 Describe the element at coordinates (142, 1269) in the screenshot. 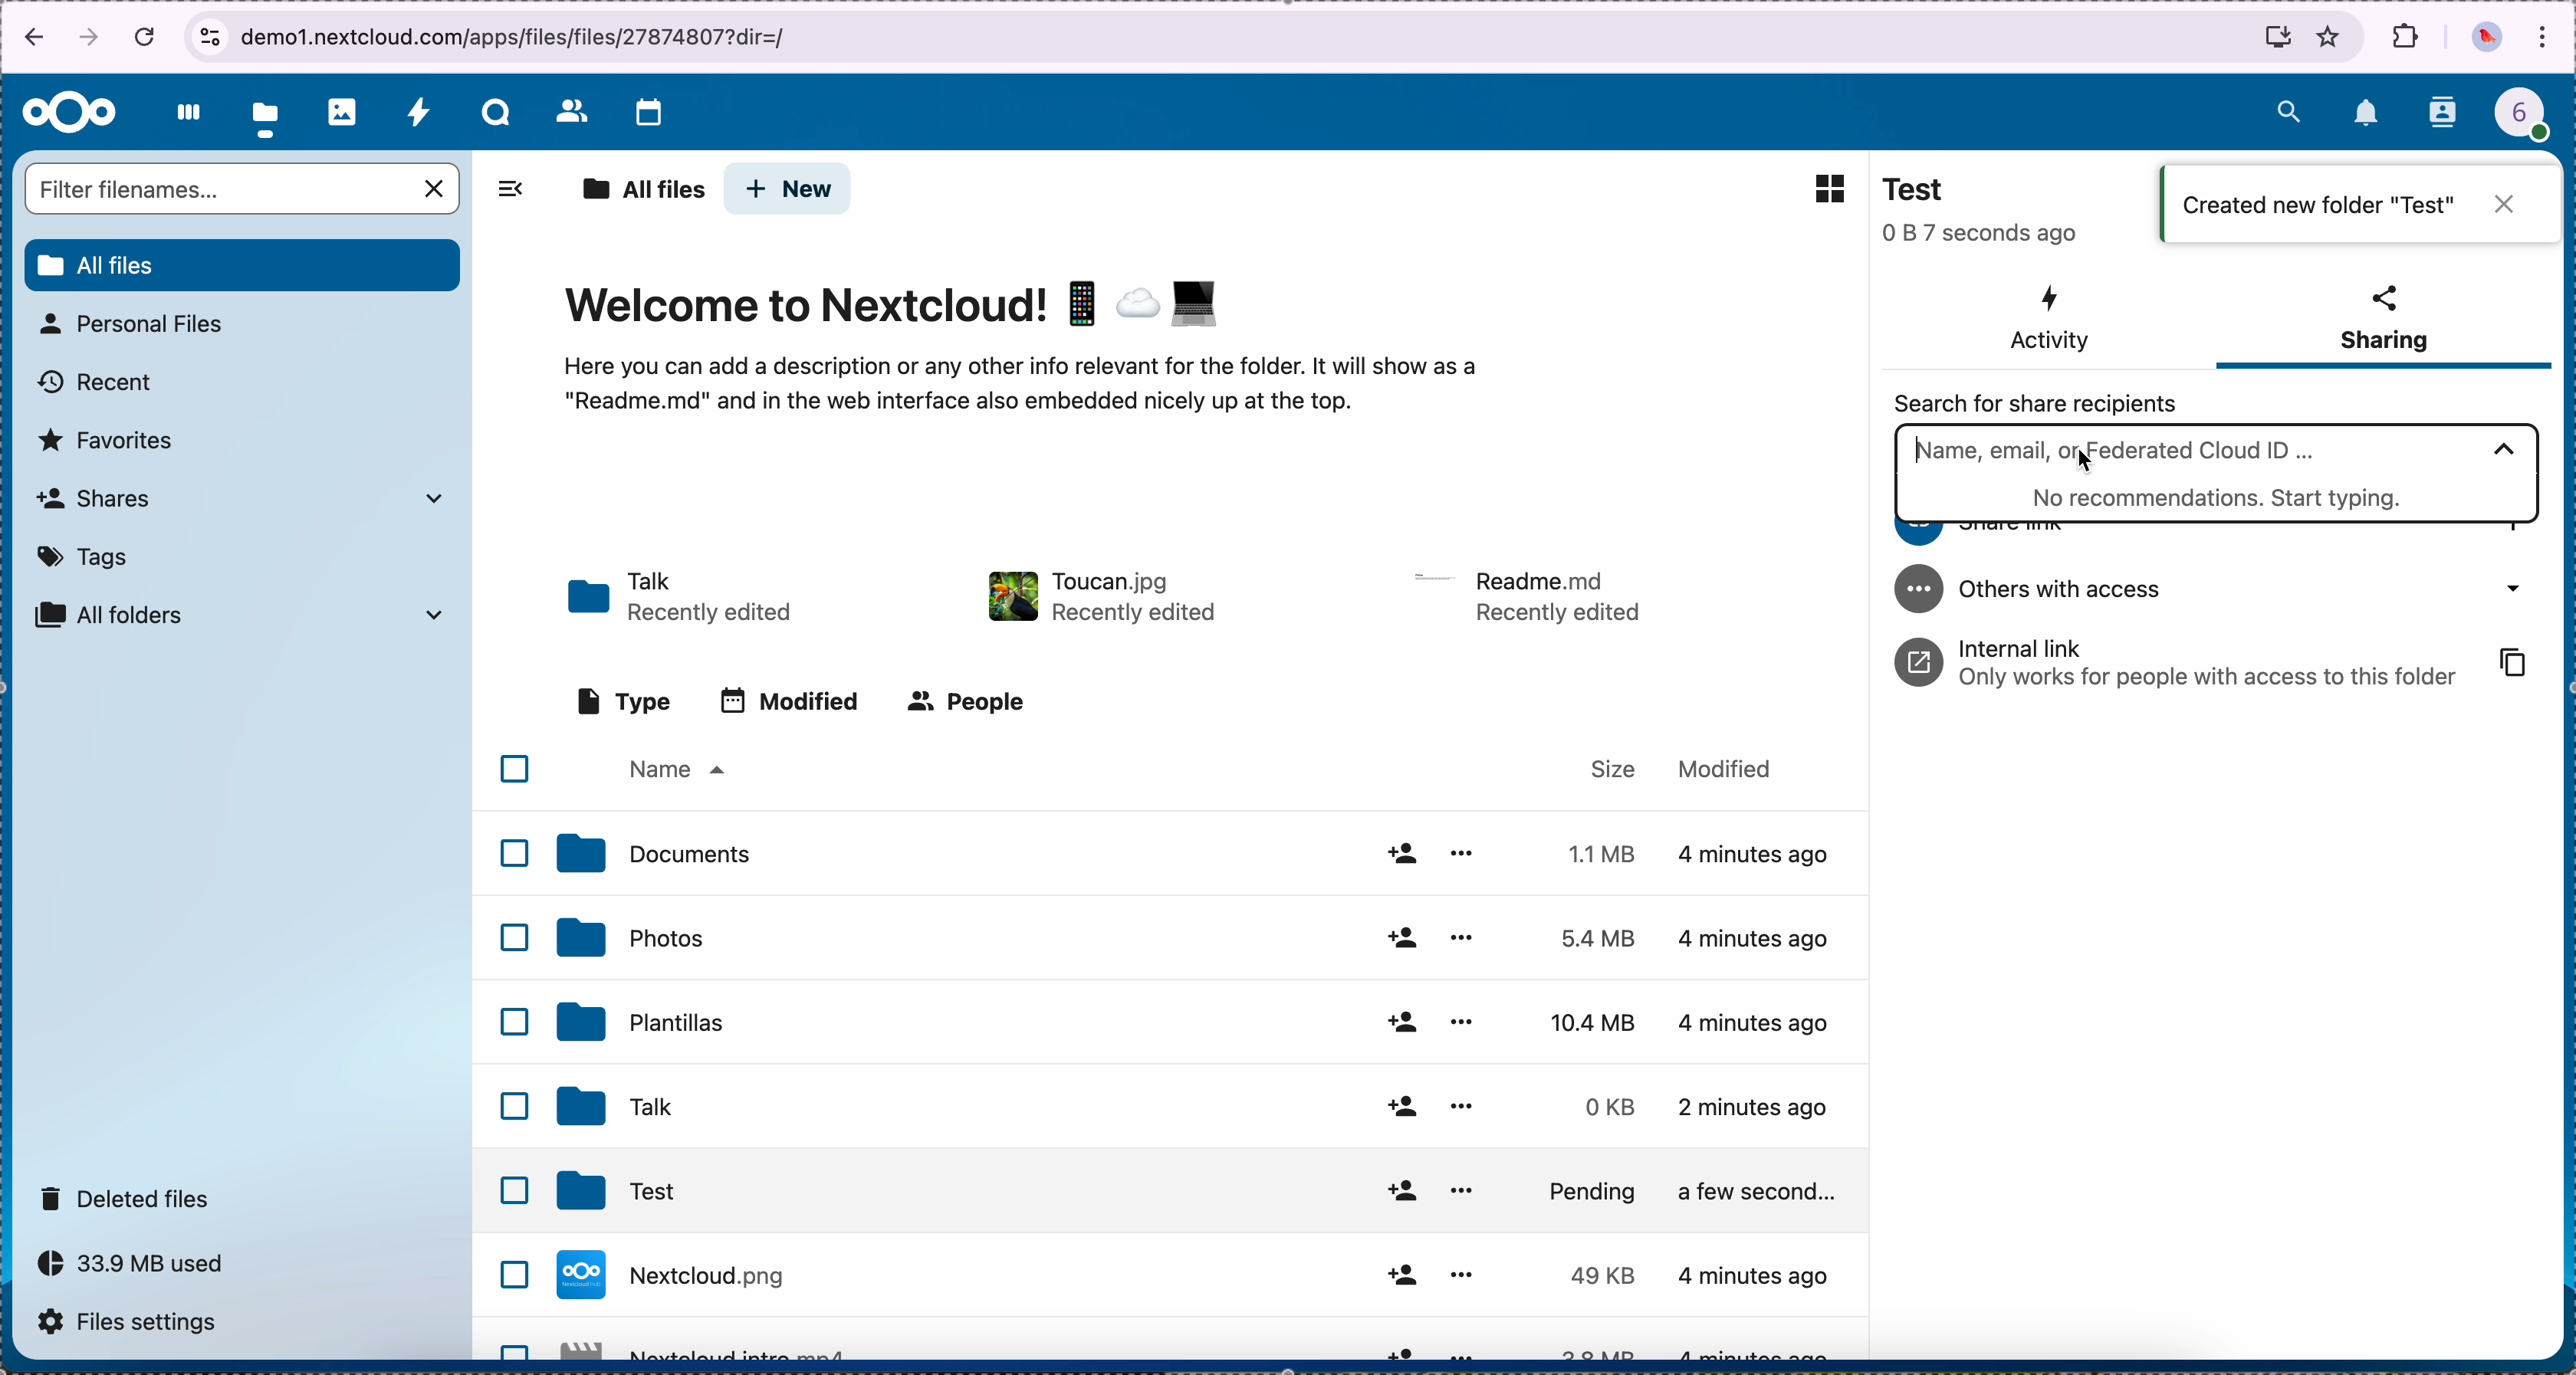

I see `capacity` at that location.